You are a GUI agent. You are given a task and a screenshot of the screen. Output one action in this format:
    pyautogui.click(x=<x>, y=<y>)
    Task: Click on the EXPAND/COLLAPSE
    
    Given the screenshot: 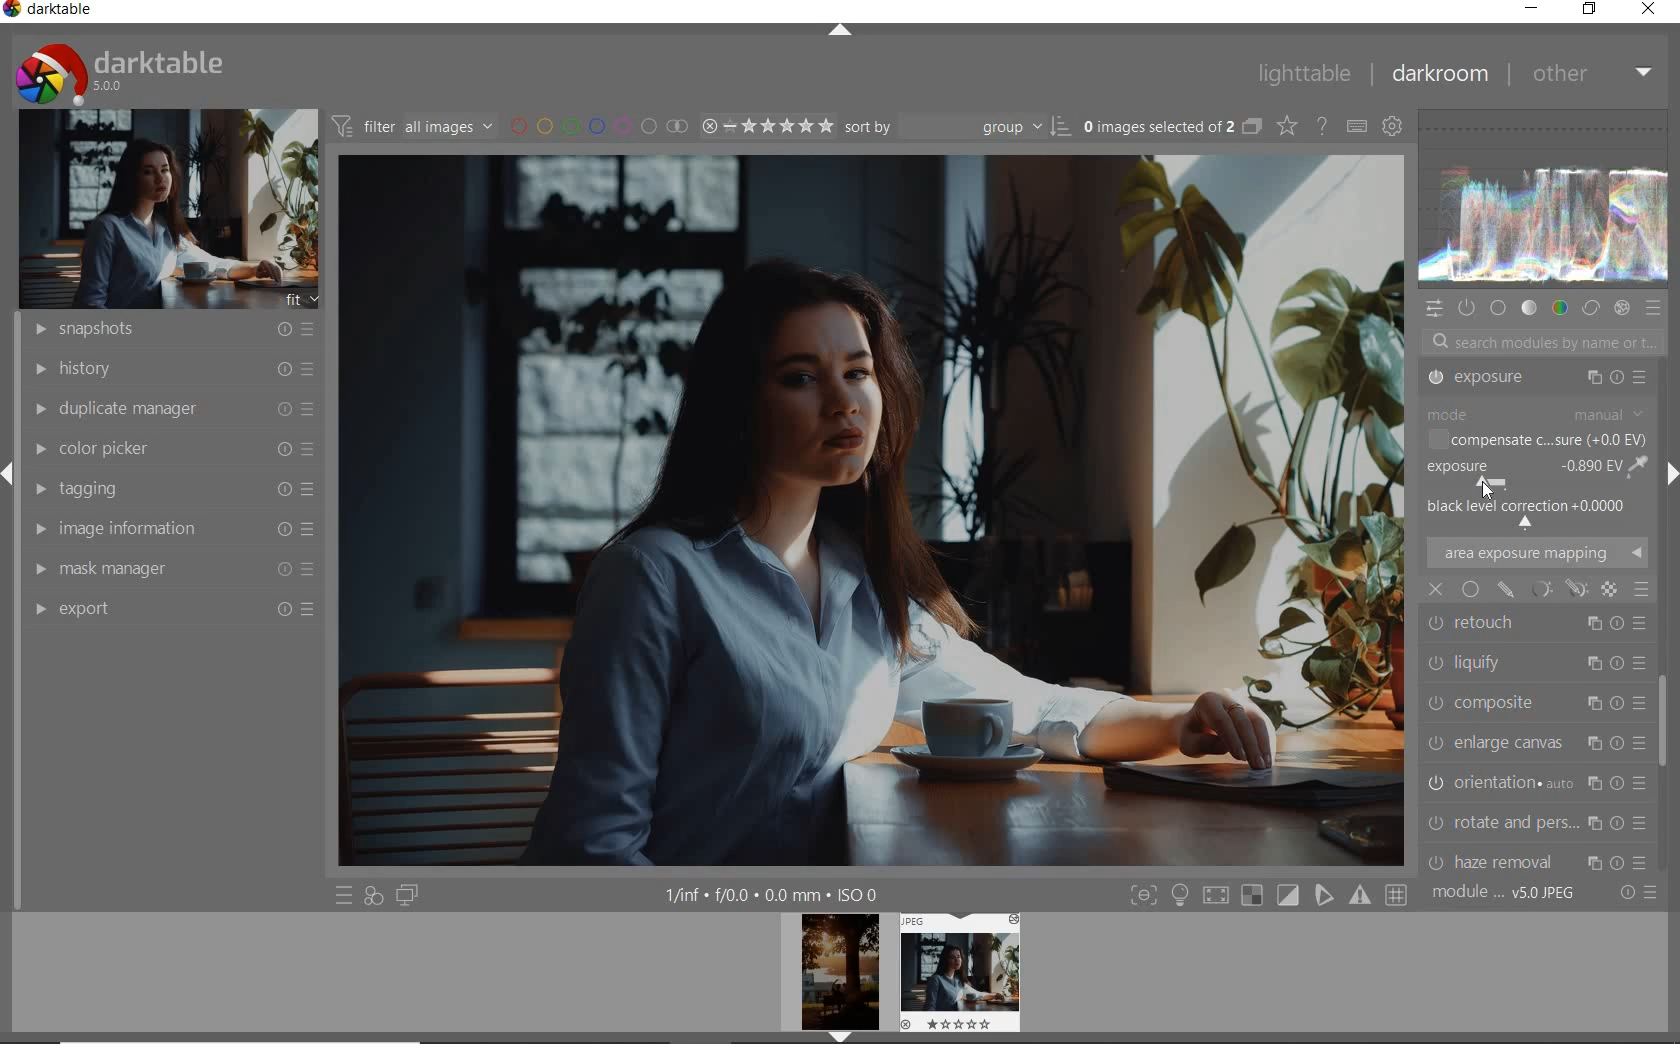 What is the action you would take?
    pyautogui.click(x=1670, y=474)
    